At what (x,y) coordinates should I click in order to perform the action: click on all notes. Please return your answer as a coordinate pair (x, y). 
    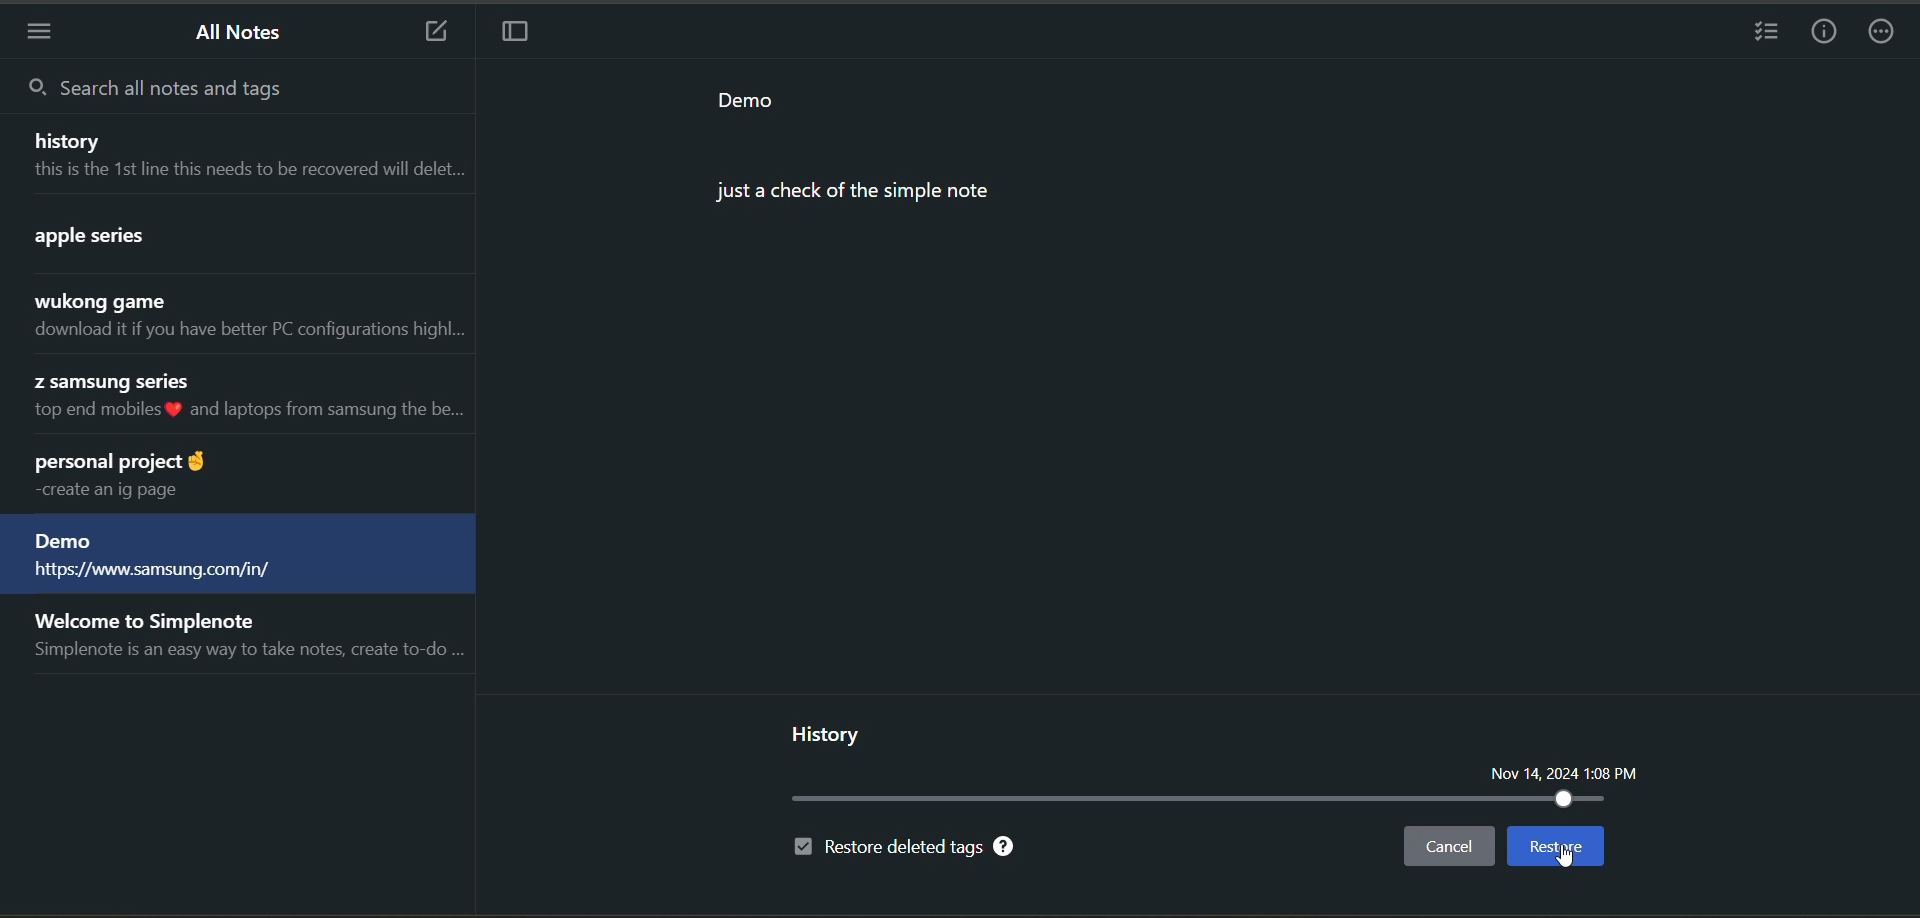
    Looking at the image, I should click on (244, 34).